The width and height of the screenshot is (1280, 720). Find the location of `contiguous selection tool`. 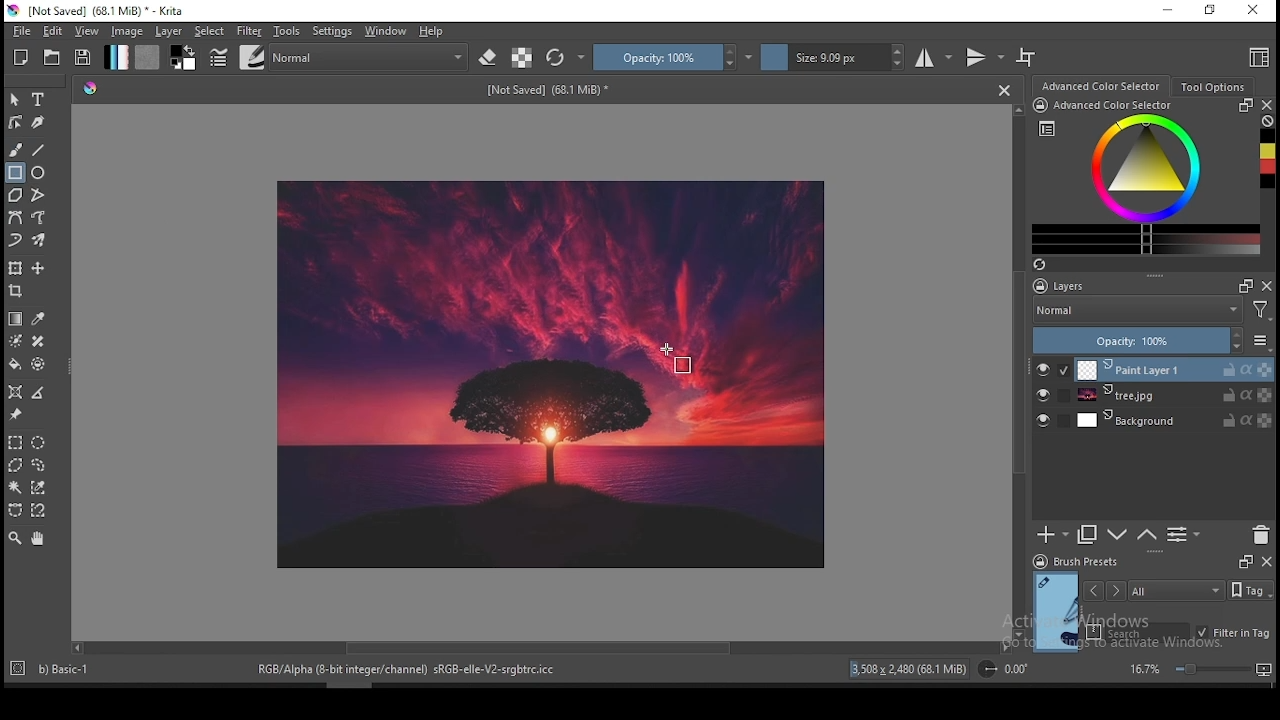

contiguous selection tool is located at coordinates (15, 488).